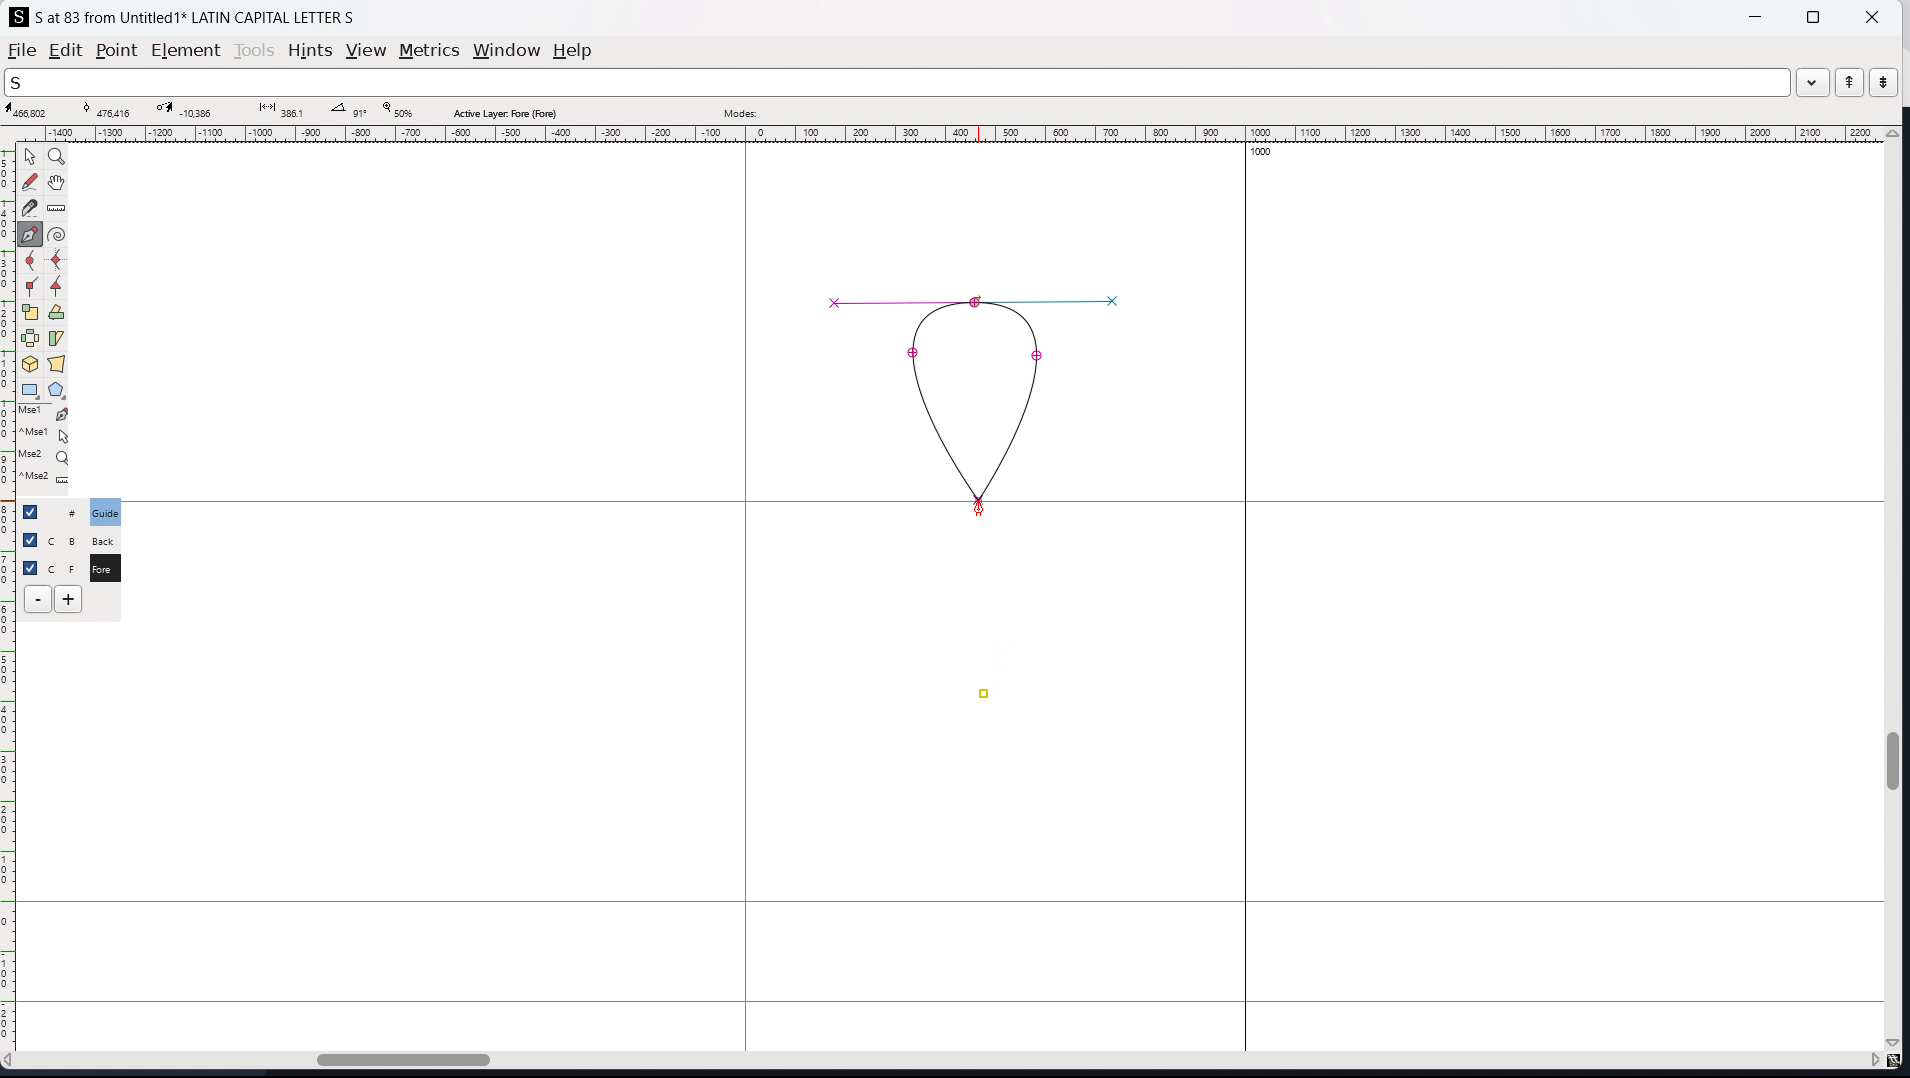 The width and height of the screenshot is (1910, 1078). Describe the element at coordinates (945, 134) in the screenshot. I see `horizontal ruler` at that location.